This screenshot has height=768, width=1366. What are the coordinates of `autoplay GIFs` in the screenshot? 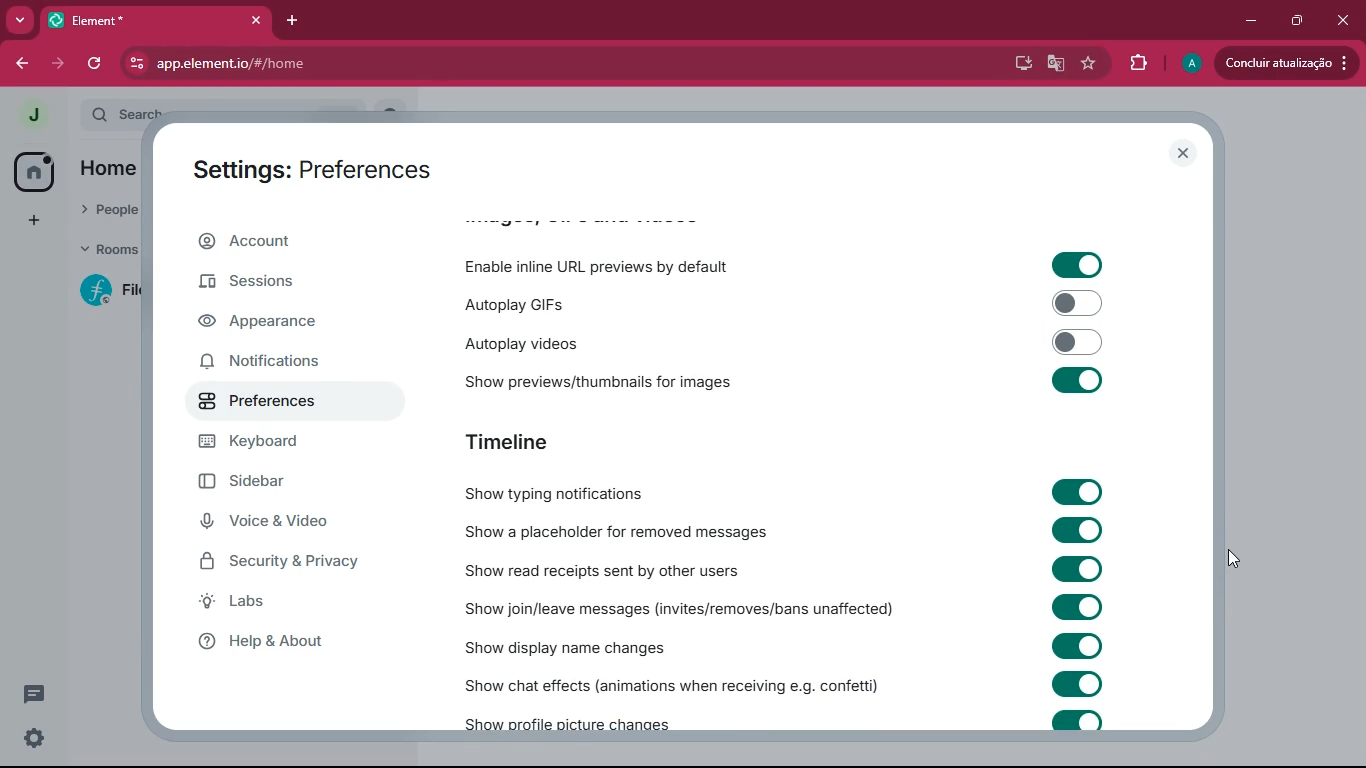 It's located at (558, 303).